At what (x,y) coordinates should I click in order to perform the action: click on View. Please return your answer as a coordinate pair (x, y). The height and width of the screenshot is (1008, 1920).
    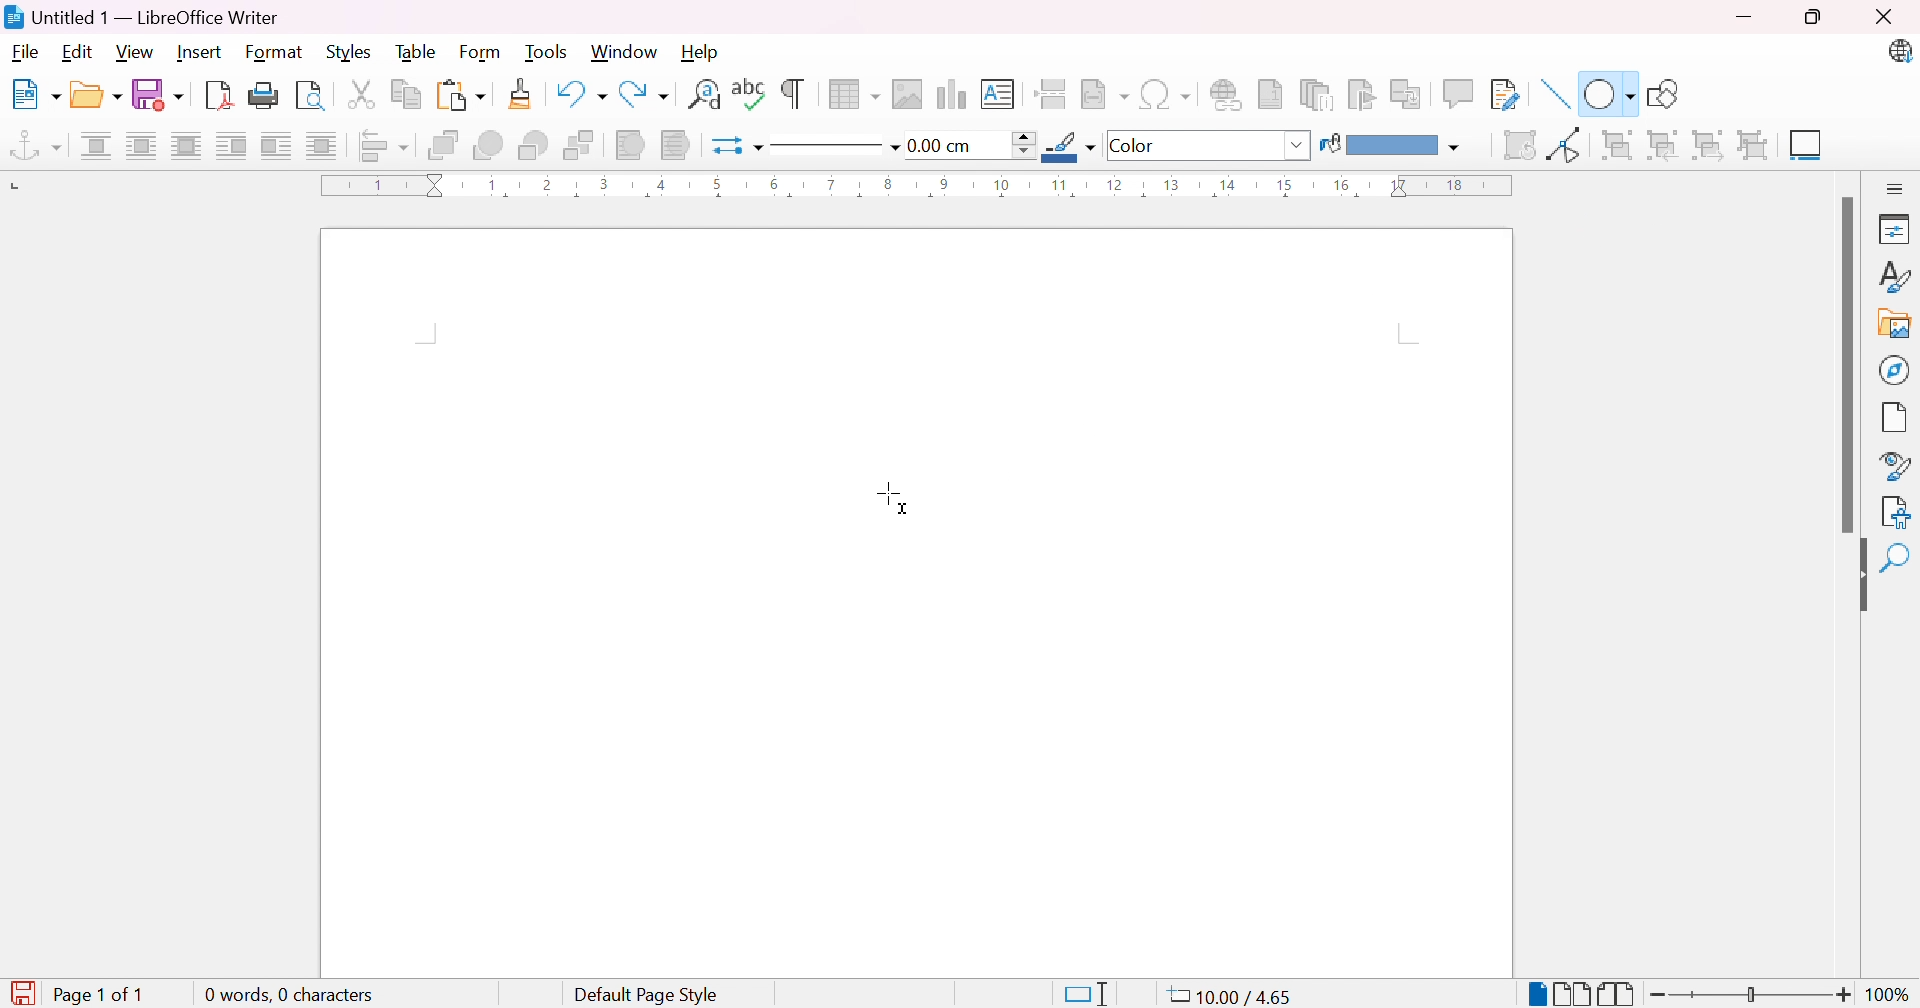
    Looking at the image, I should click on (135, 51).